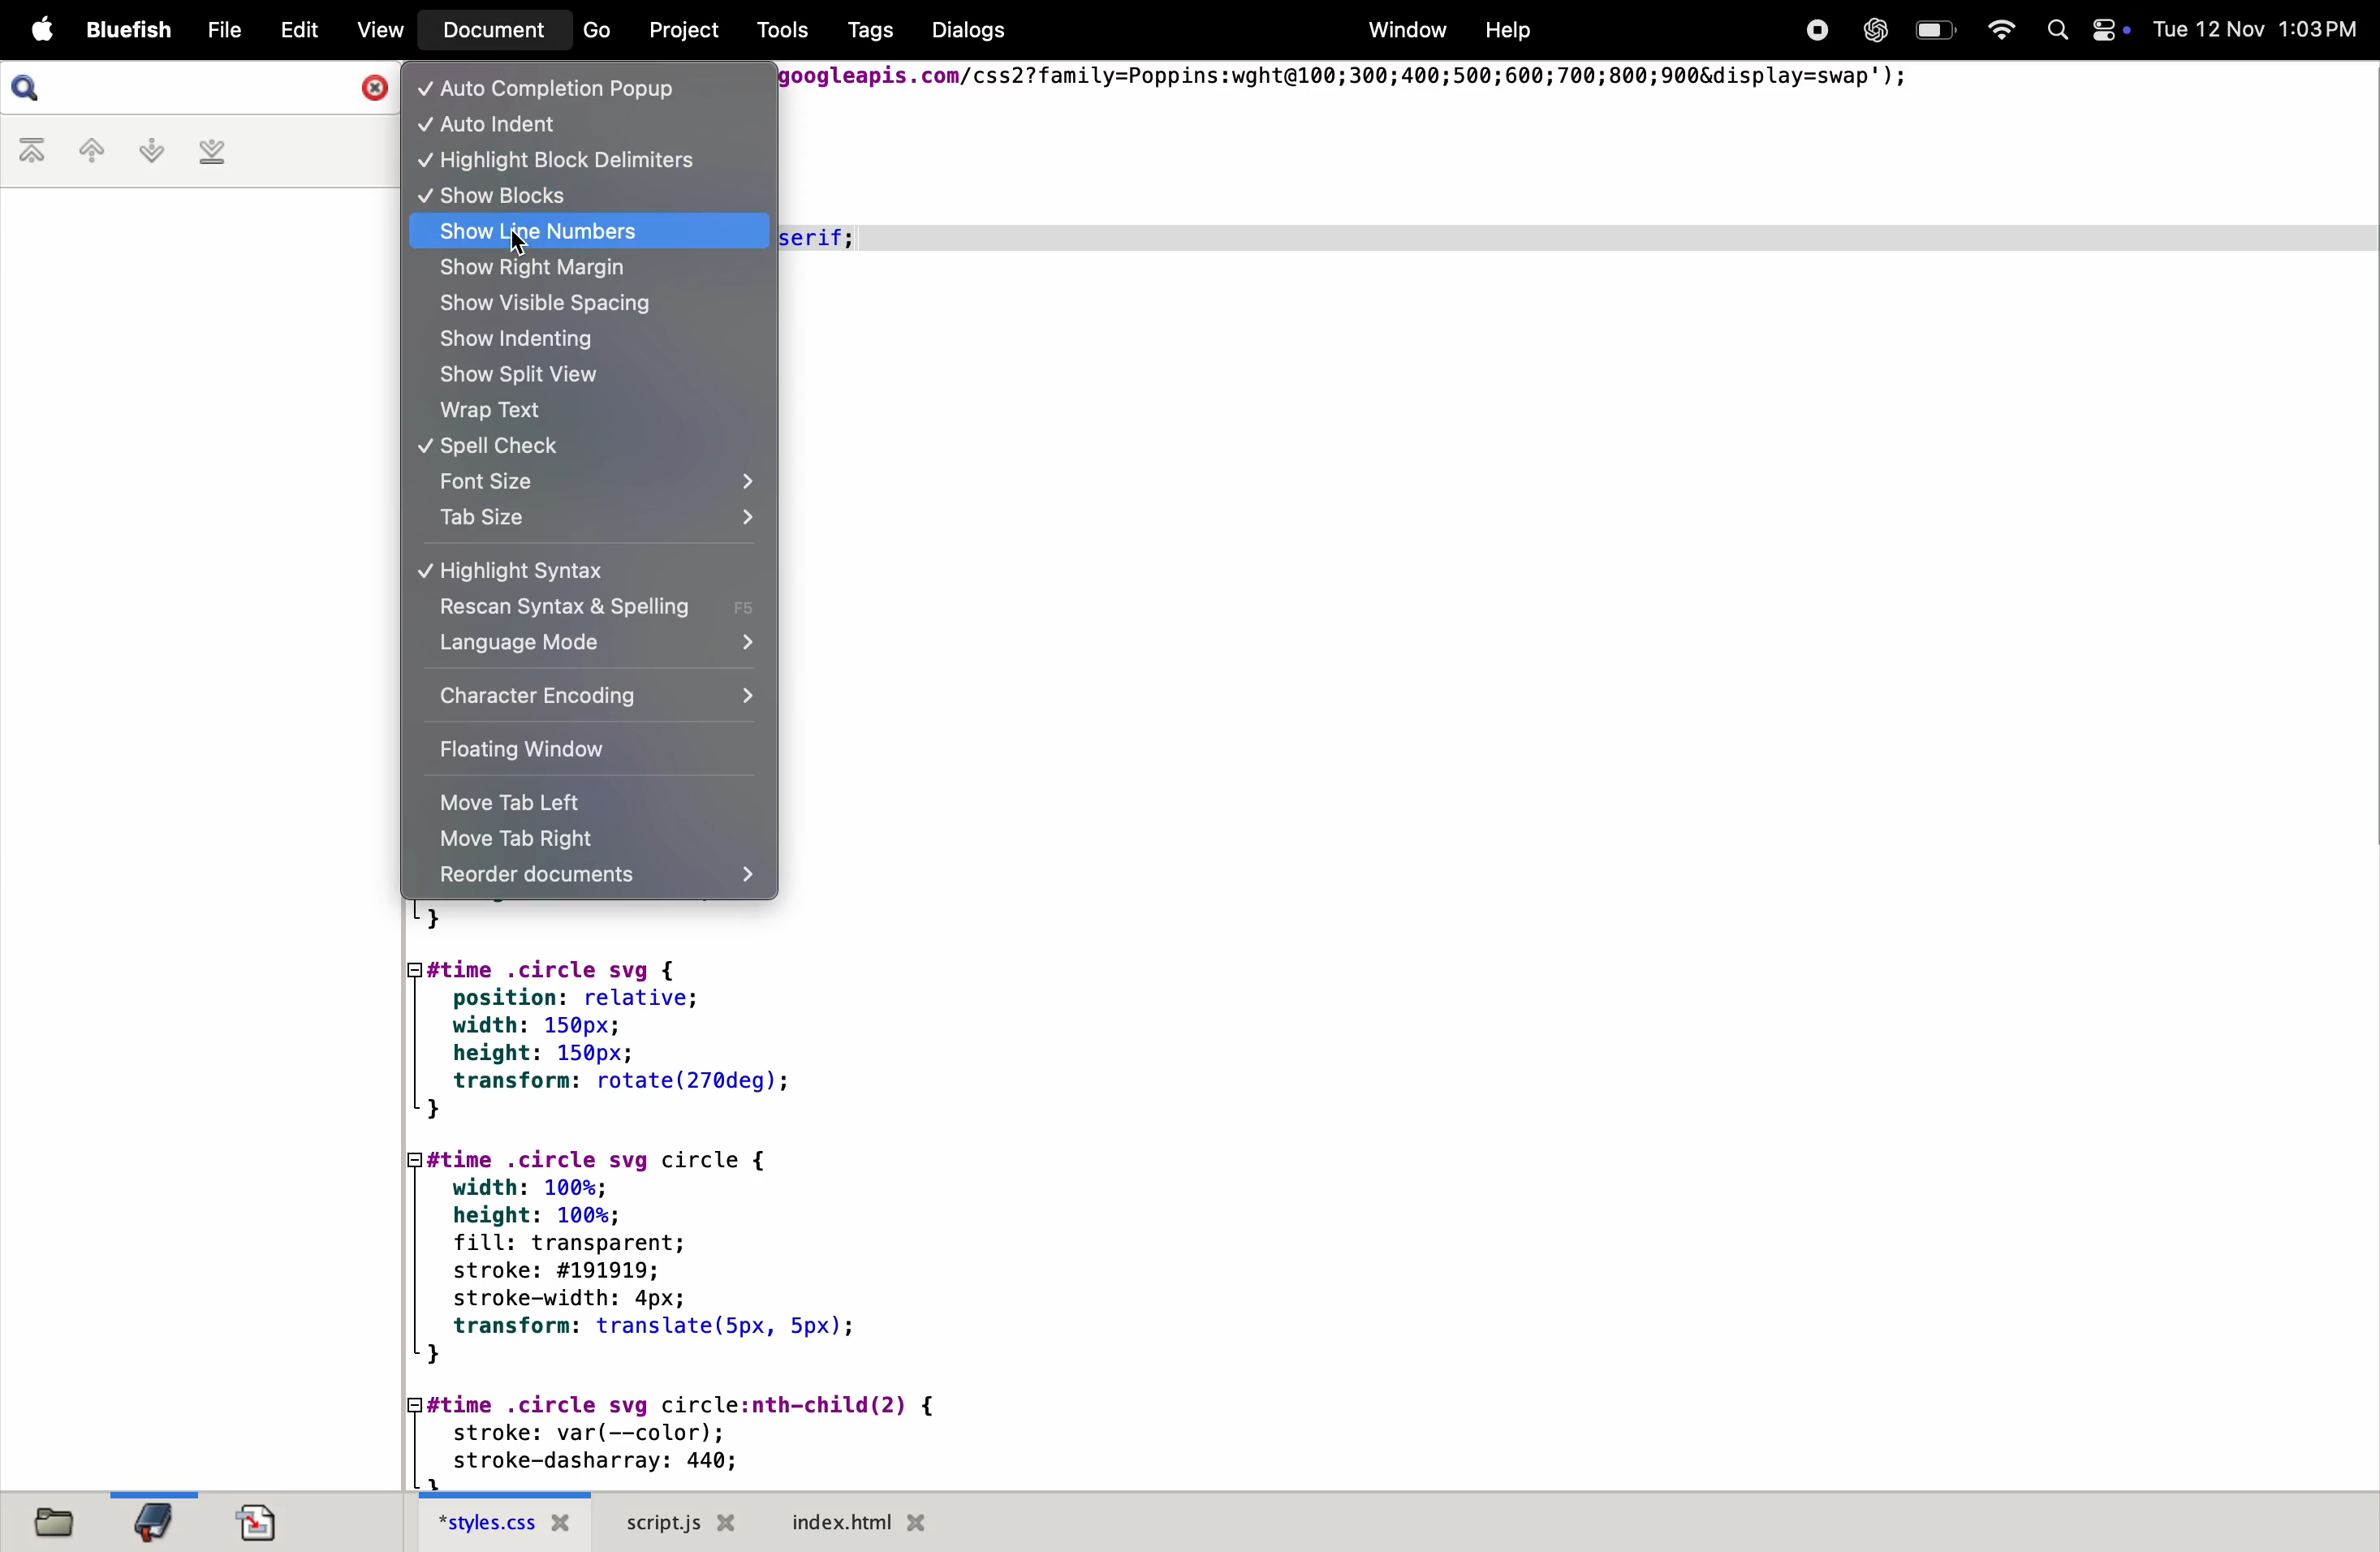 Image resolution: width=2380 pixels, height=1552 pixels. What do you see at coordinates (511, 1522) in the screenshot?
I see `style.css` at bounding box center [511, 1522].